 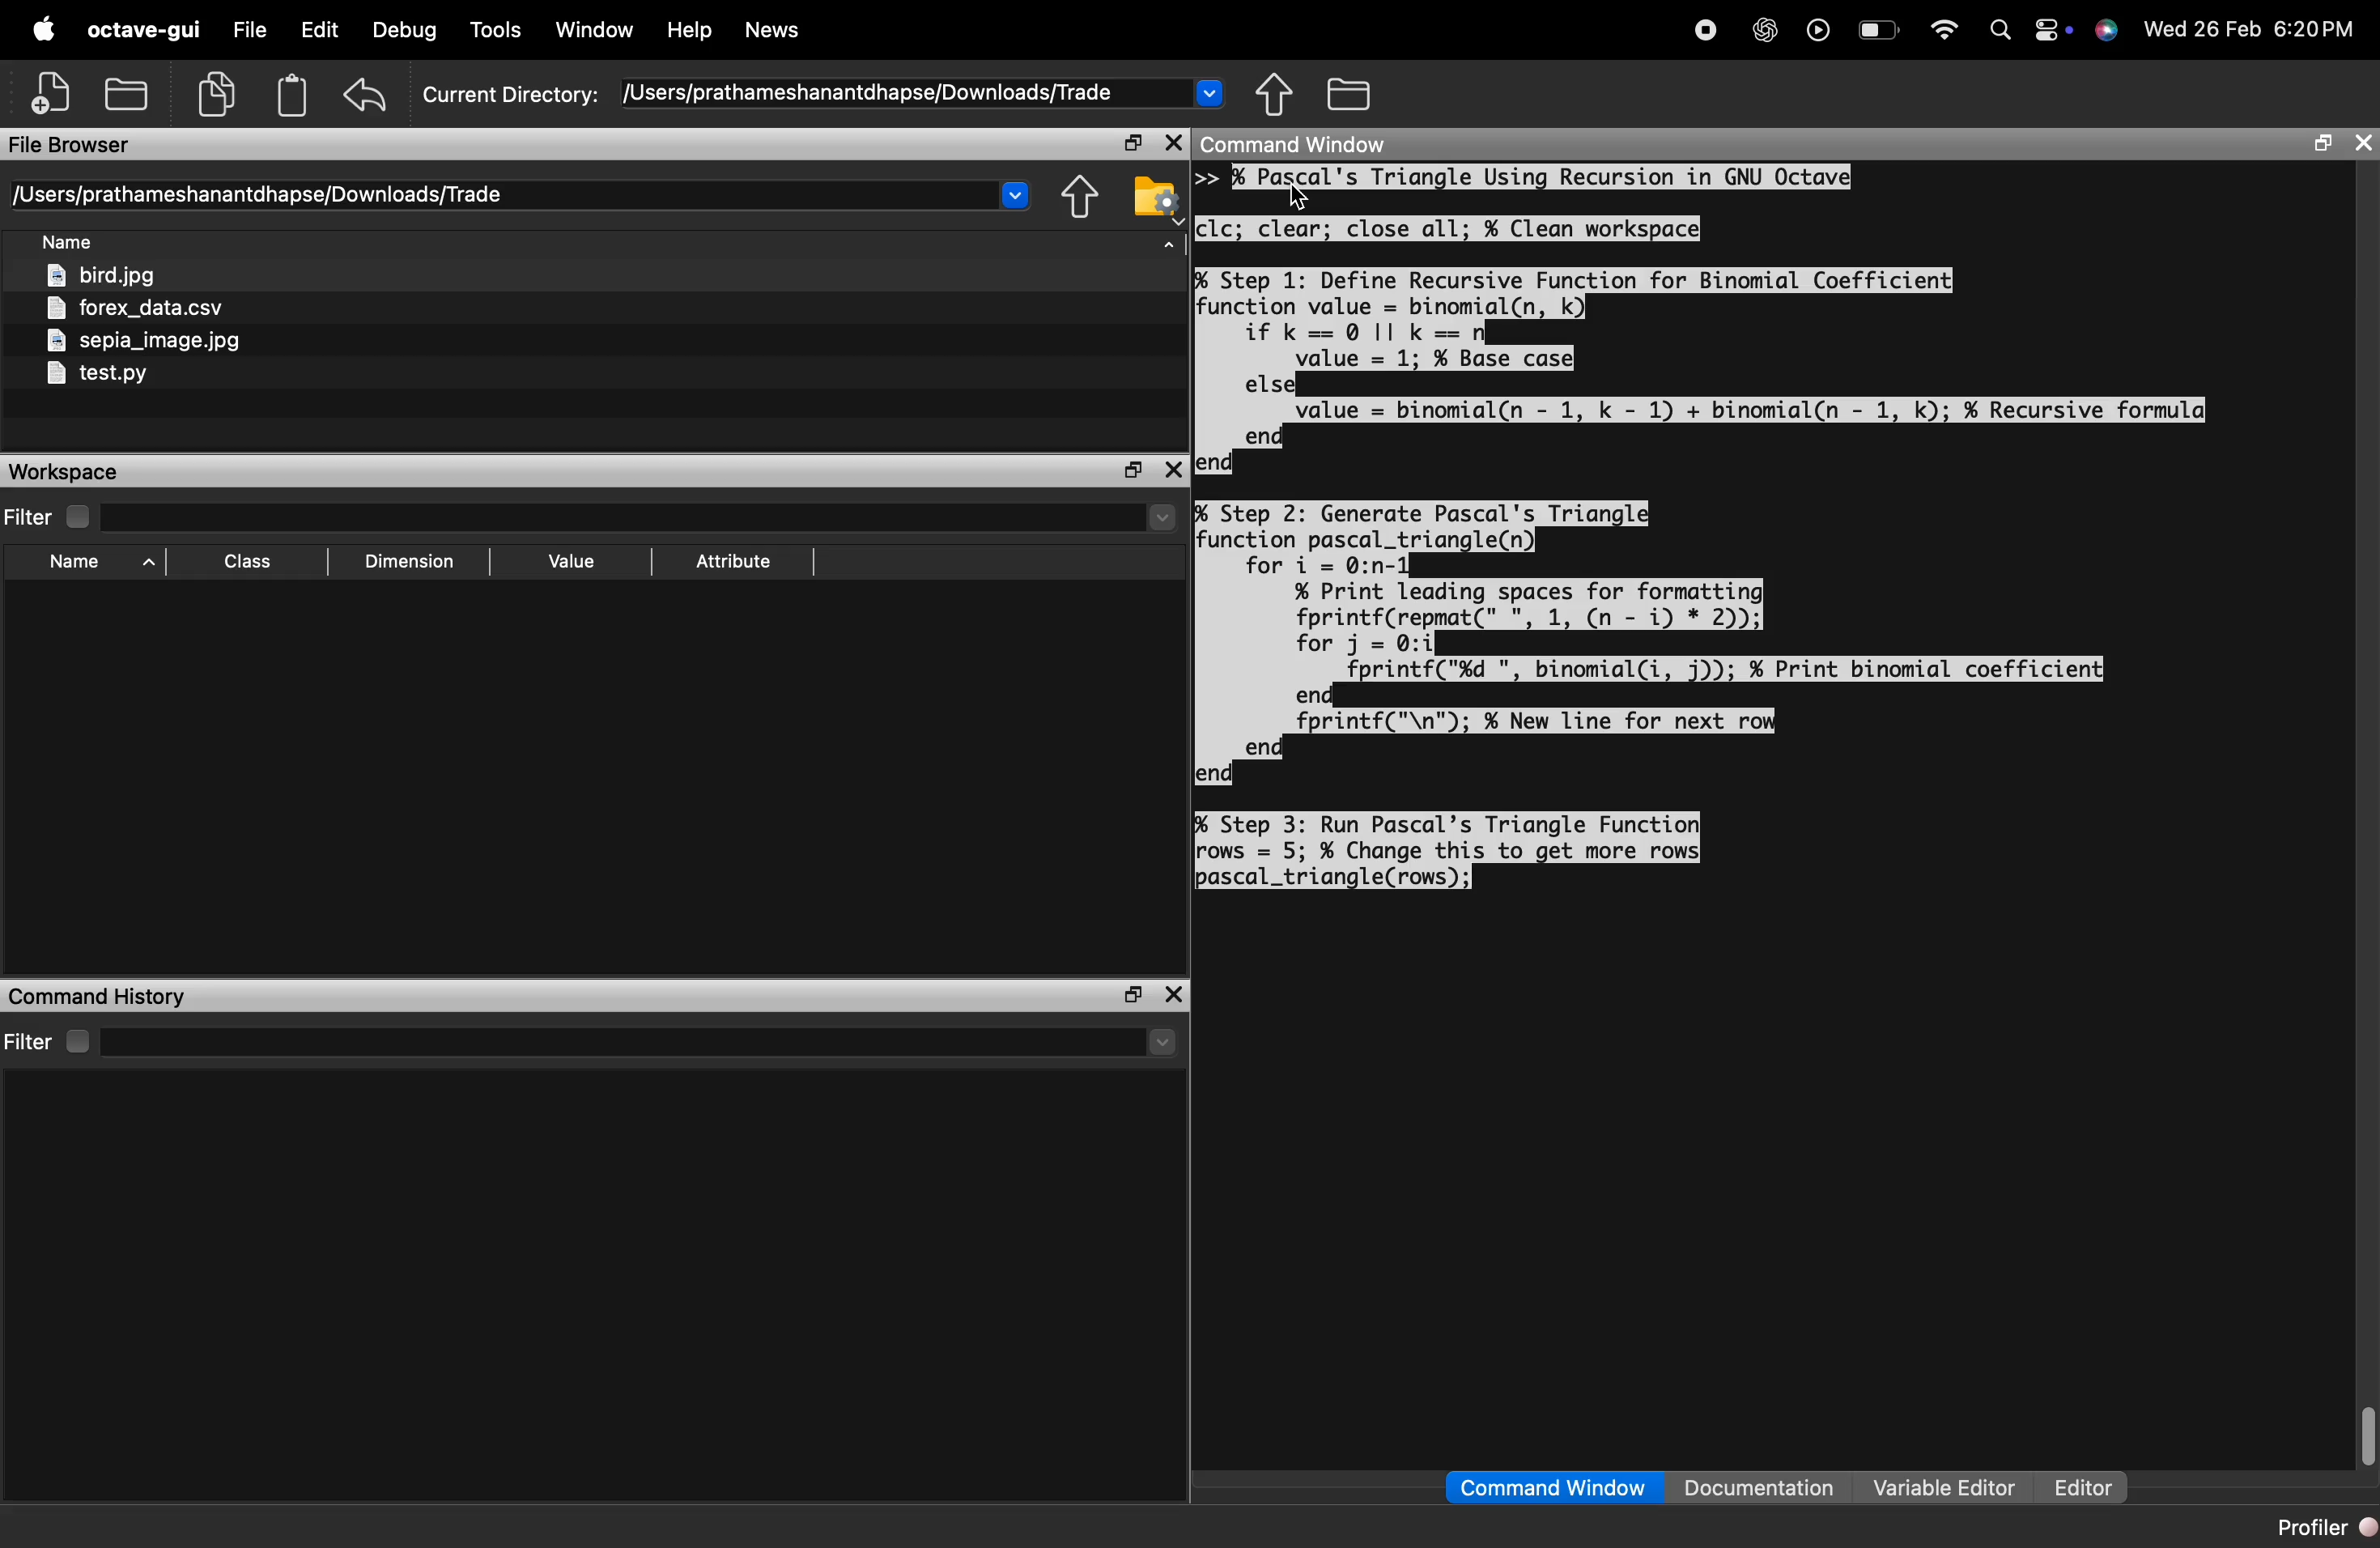 What do you see at coordinates (1947, 1486) in the screenshot?
I see `Variable Editor` at bounding box center [1947, 1486].